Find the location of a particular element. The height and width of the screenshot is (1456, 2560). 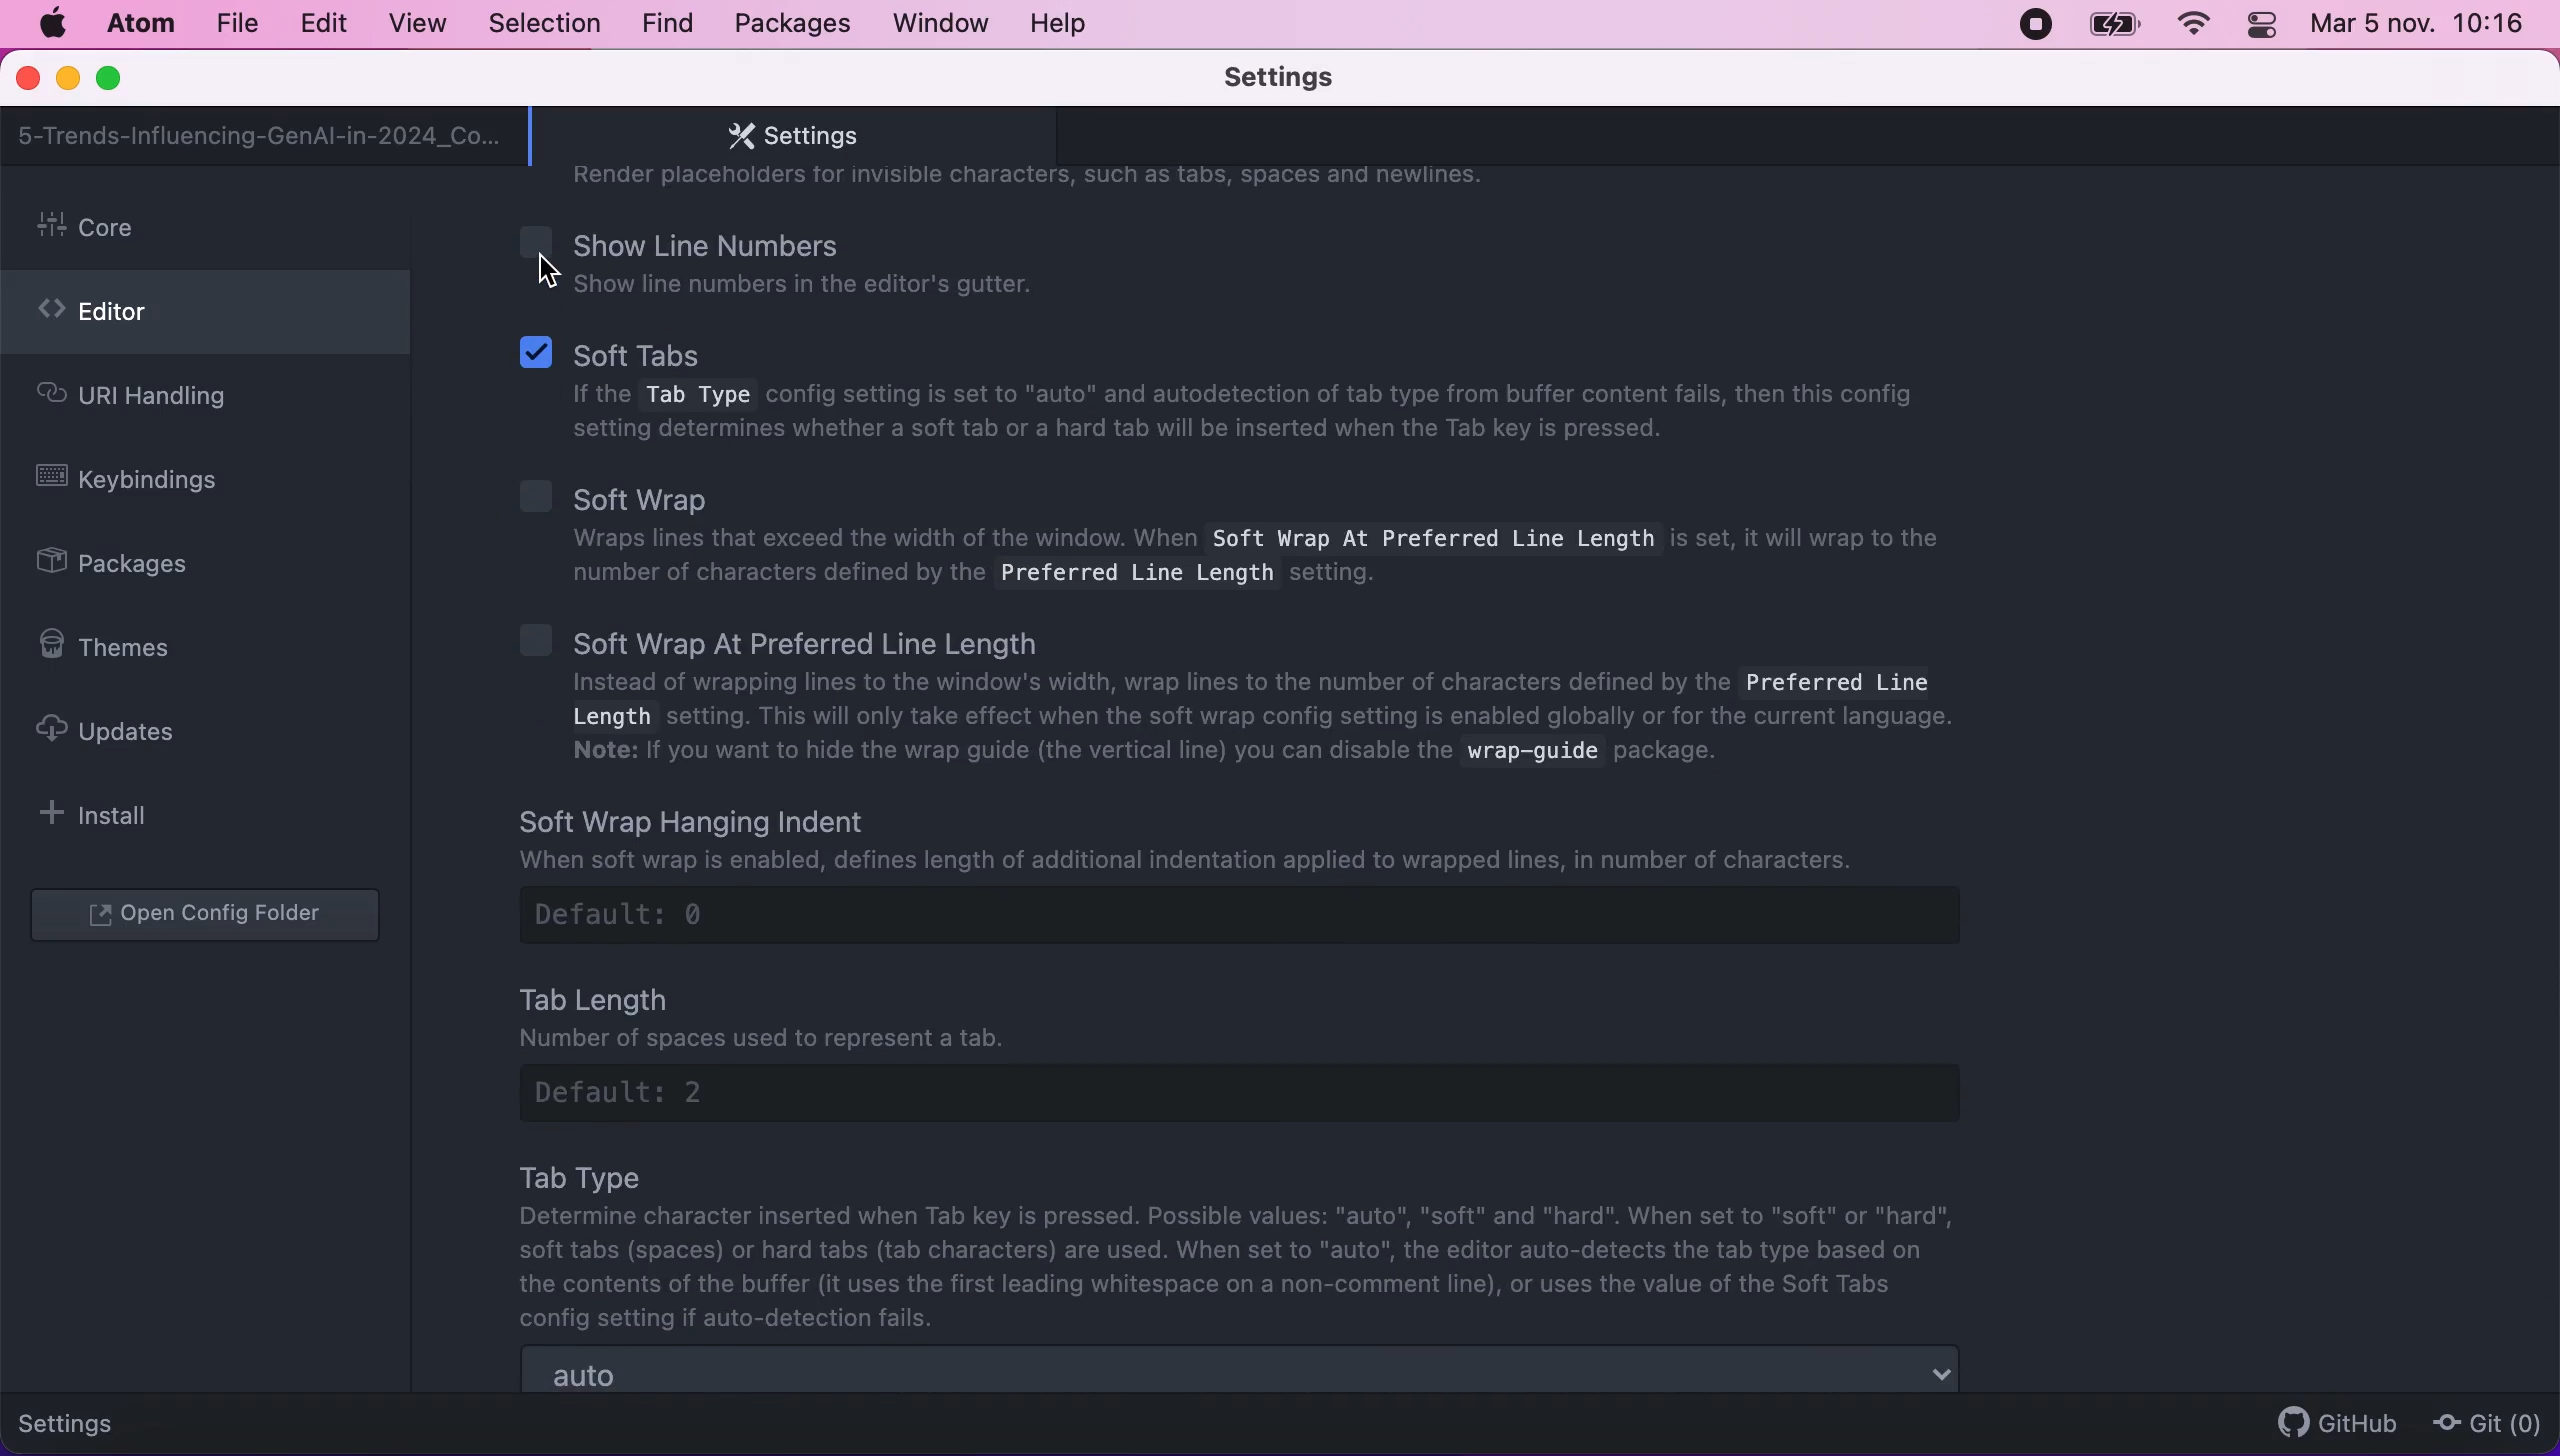

wifi is located at coordinates (2190, 25).